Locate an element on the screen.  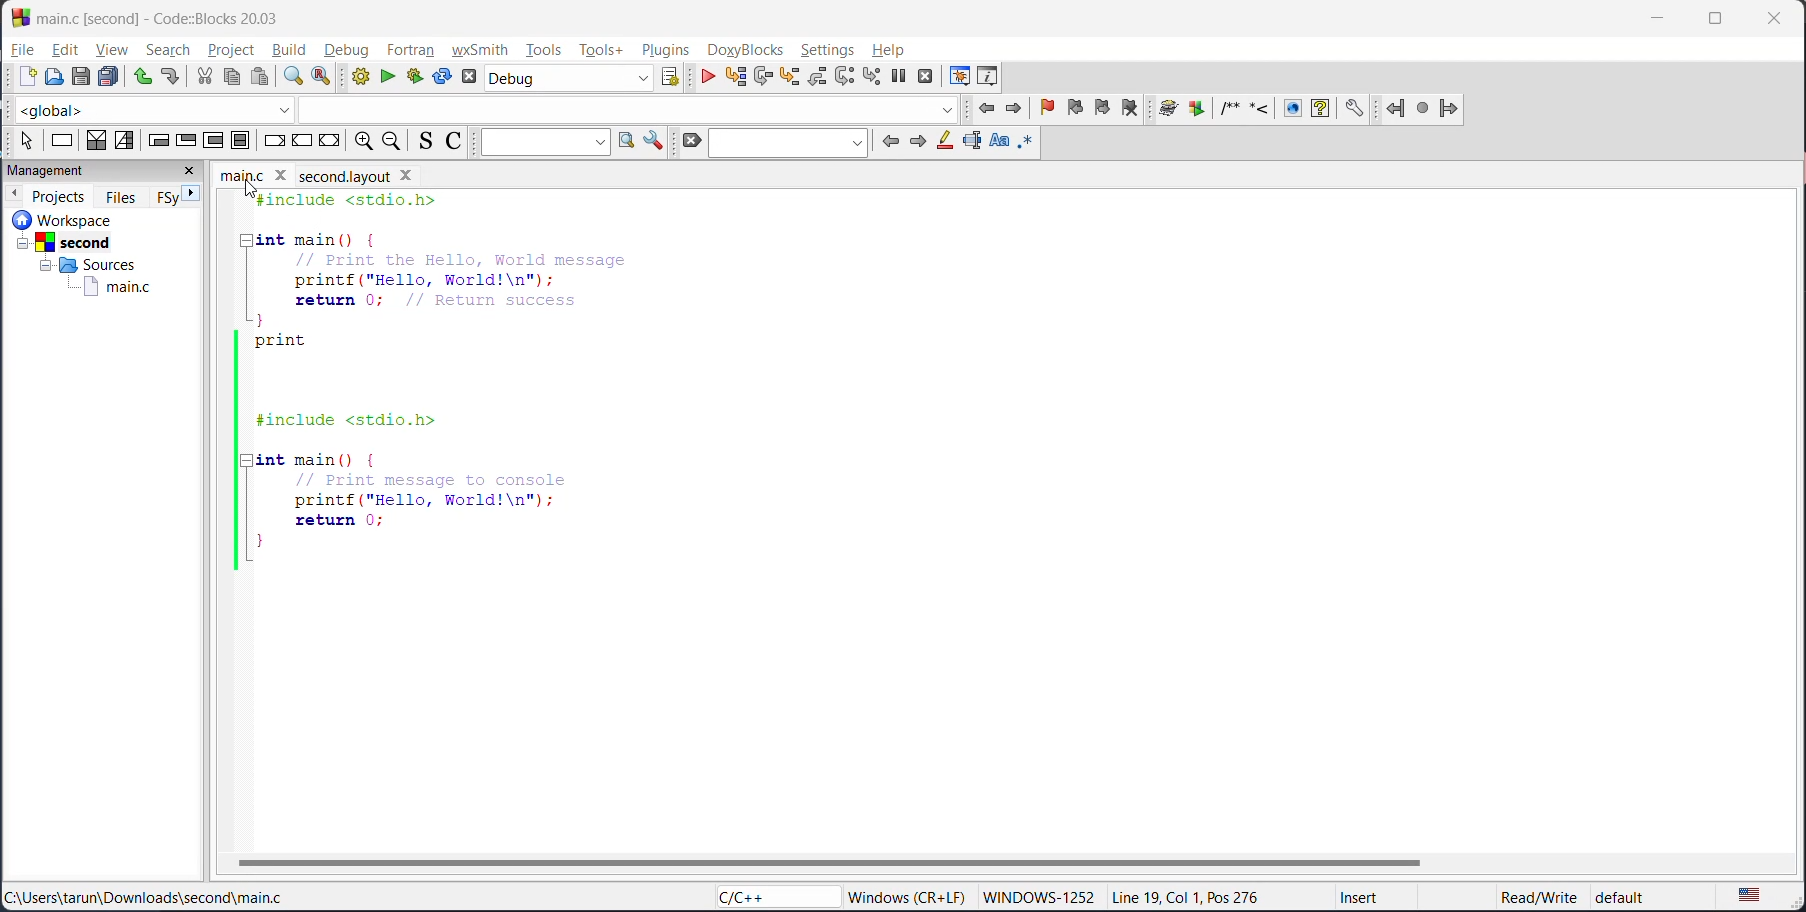
next line is located at coordinates (763, 78).